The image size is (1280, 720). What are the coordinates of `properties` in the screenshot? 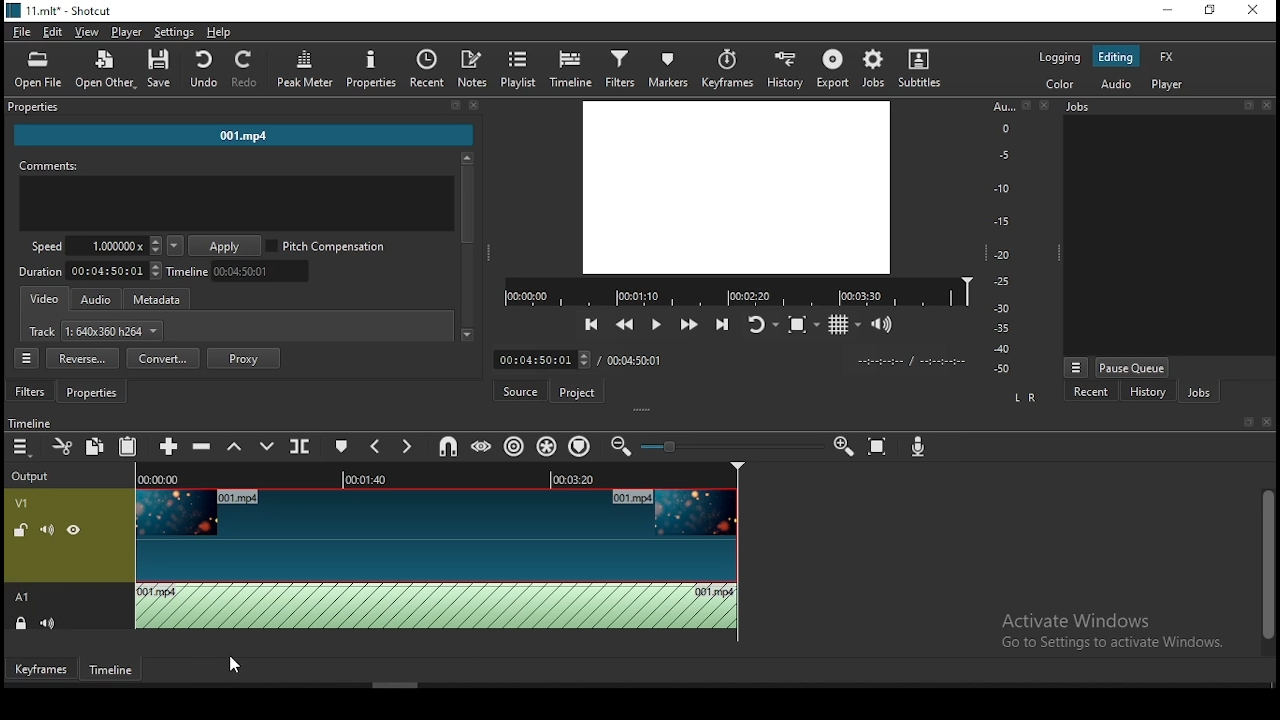 It's located at (240, 106).